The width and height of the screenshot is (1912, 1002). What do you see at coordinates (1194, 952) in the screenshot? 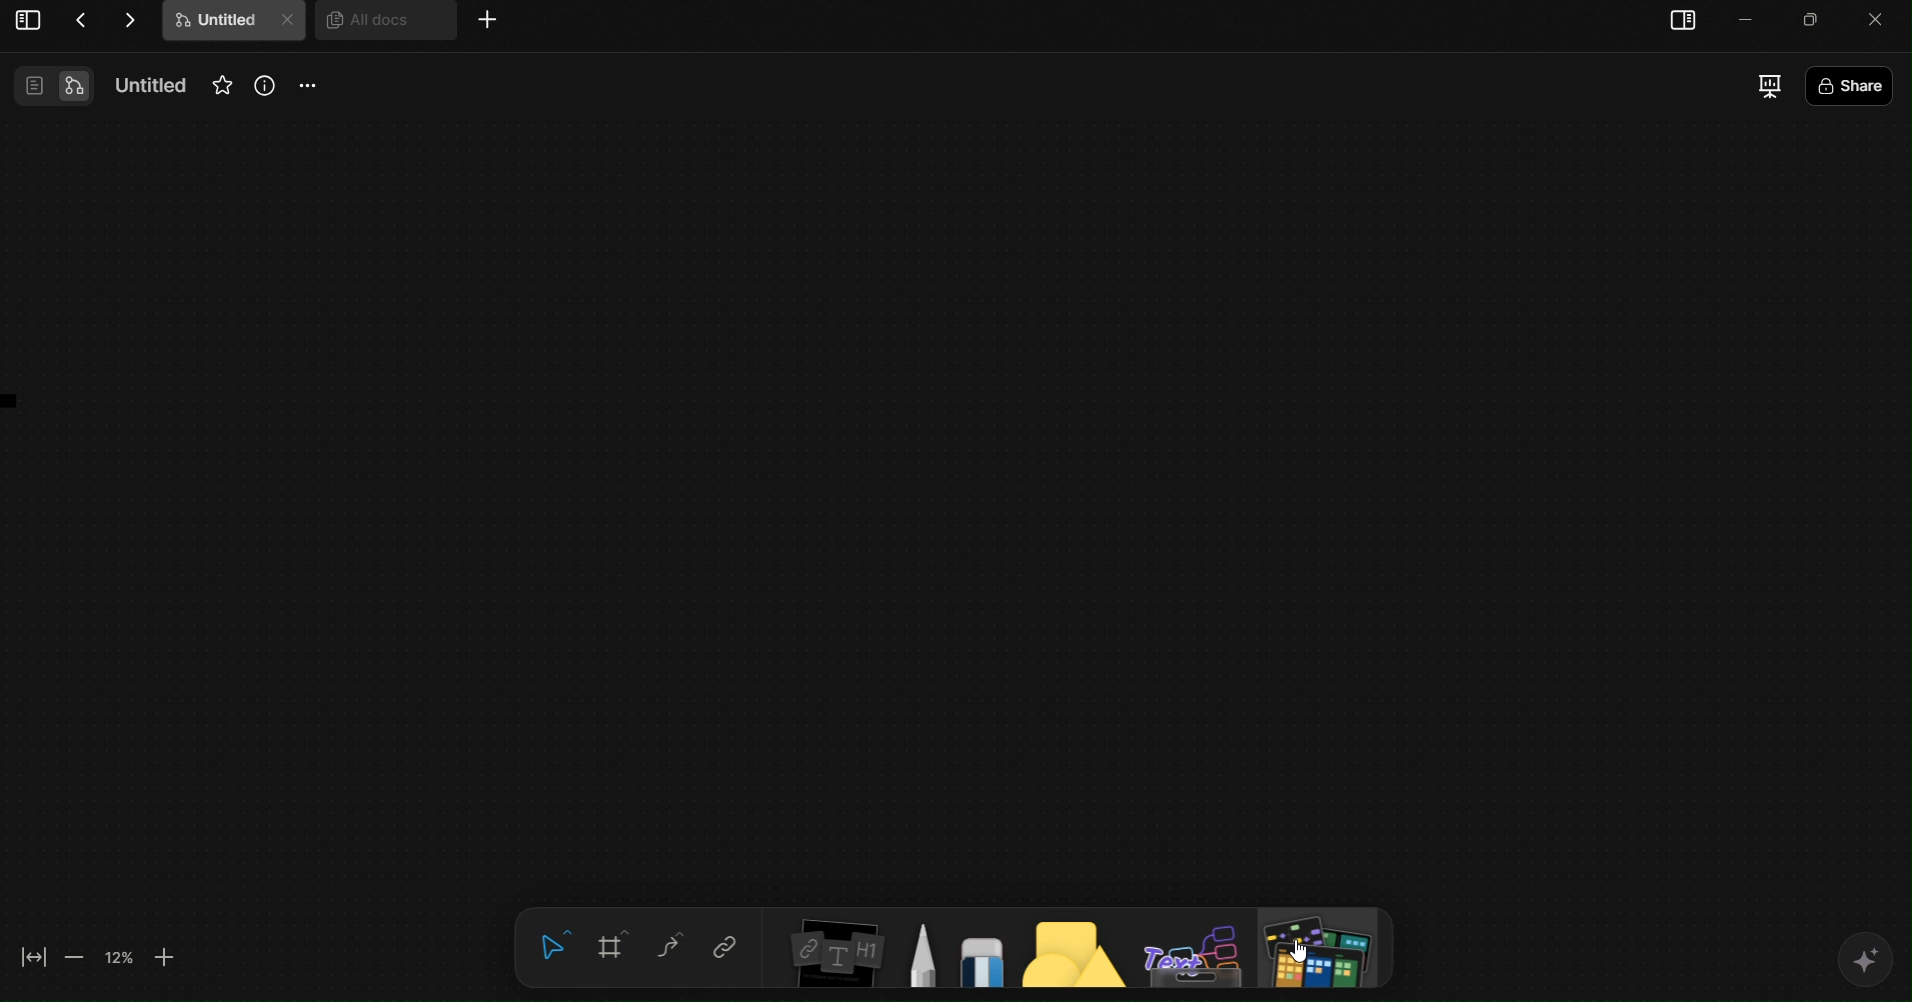
I see `Text Board Tool` at bounding box center [1194, 952].